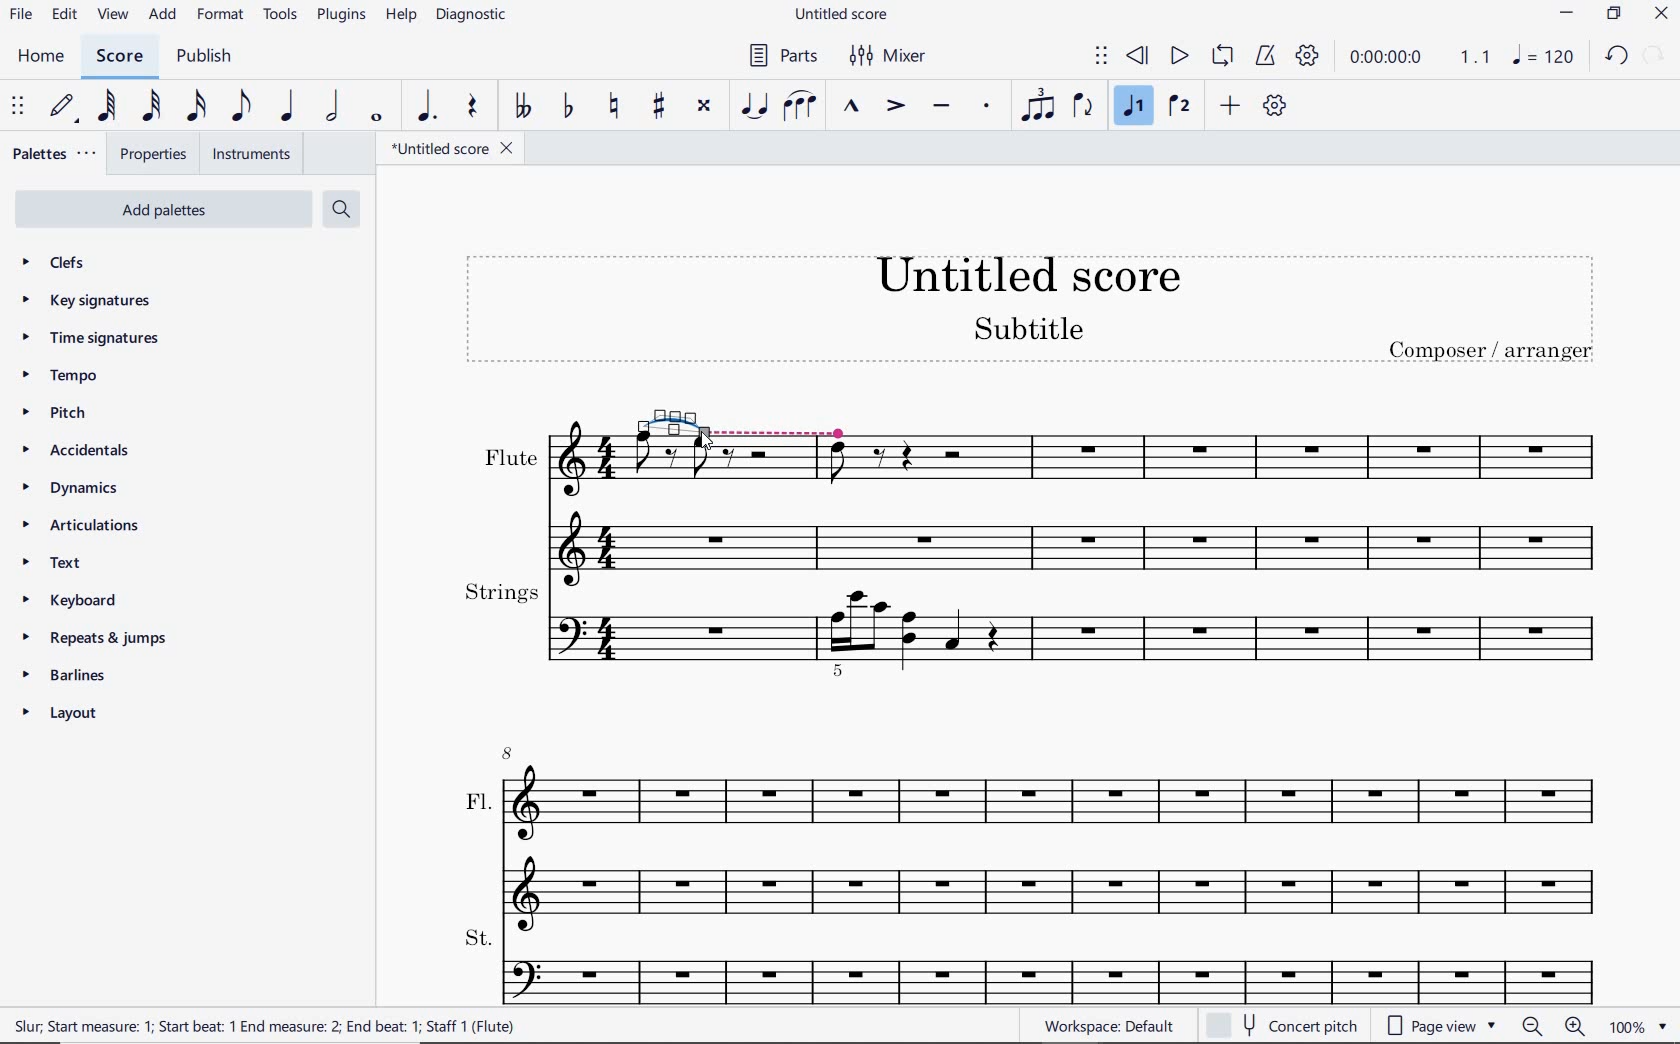 This screenshot has height=1044, width=1680. I want to click on pitch, so click(63, 414).